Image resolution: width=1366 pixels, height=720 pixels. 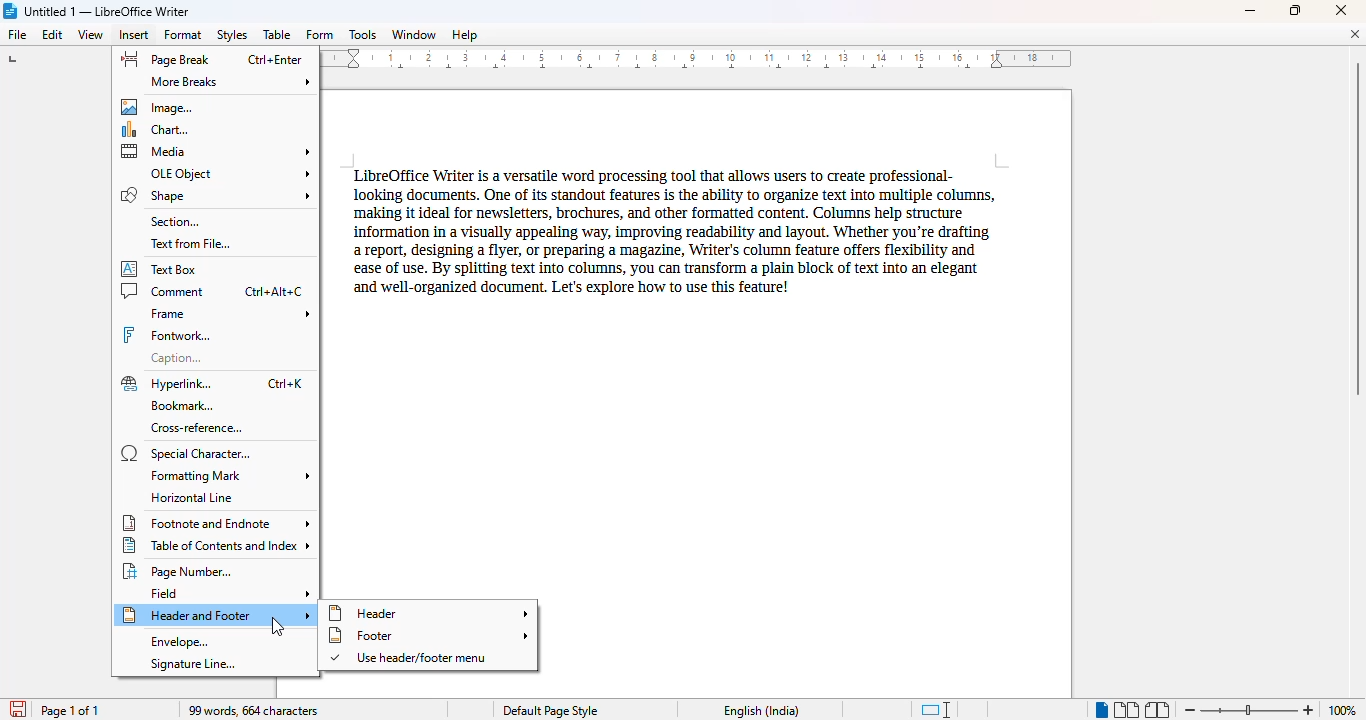 I want to click on edit, so click(x=53, y=35).